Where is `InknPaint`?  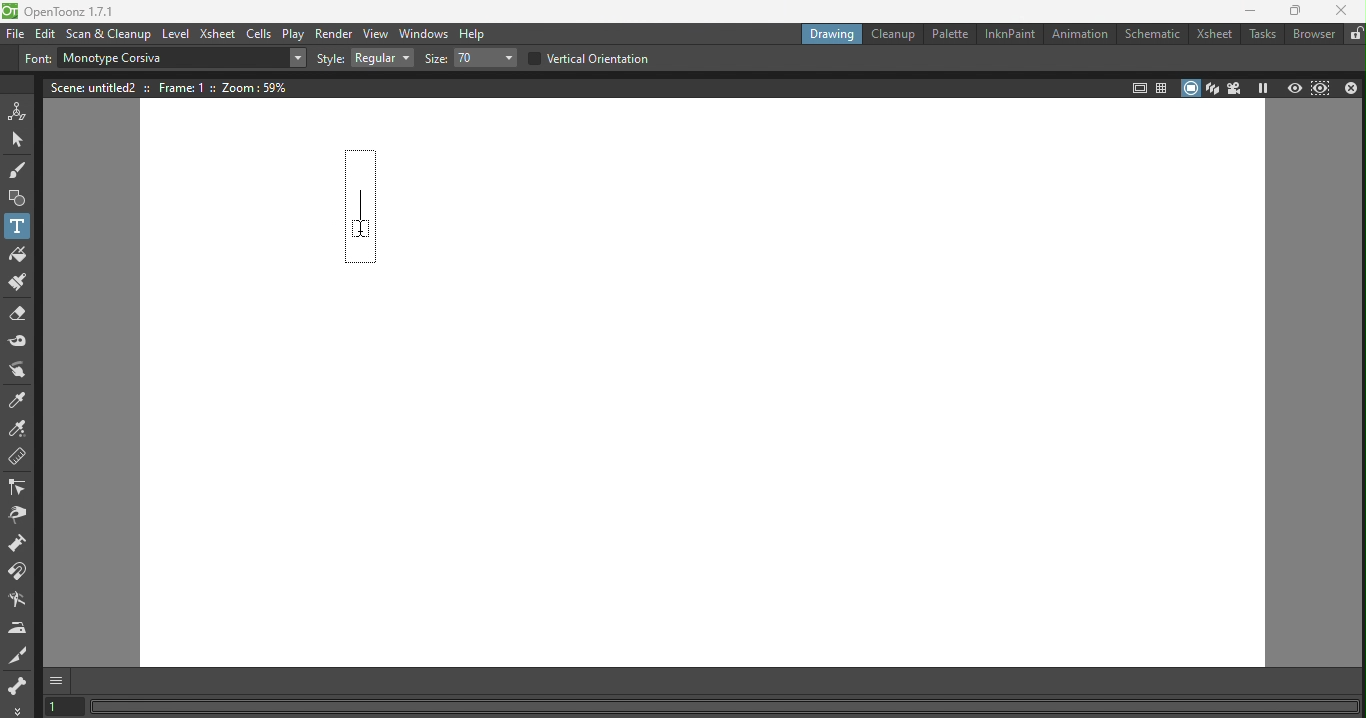
InknPaint is located at coordinates (1013, 34).